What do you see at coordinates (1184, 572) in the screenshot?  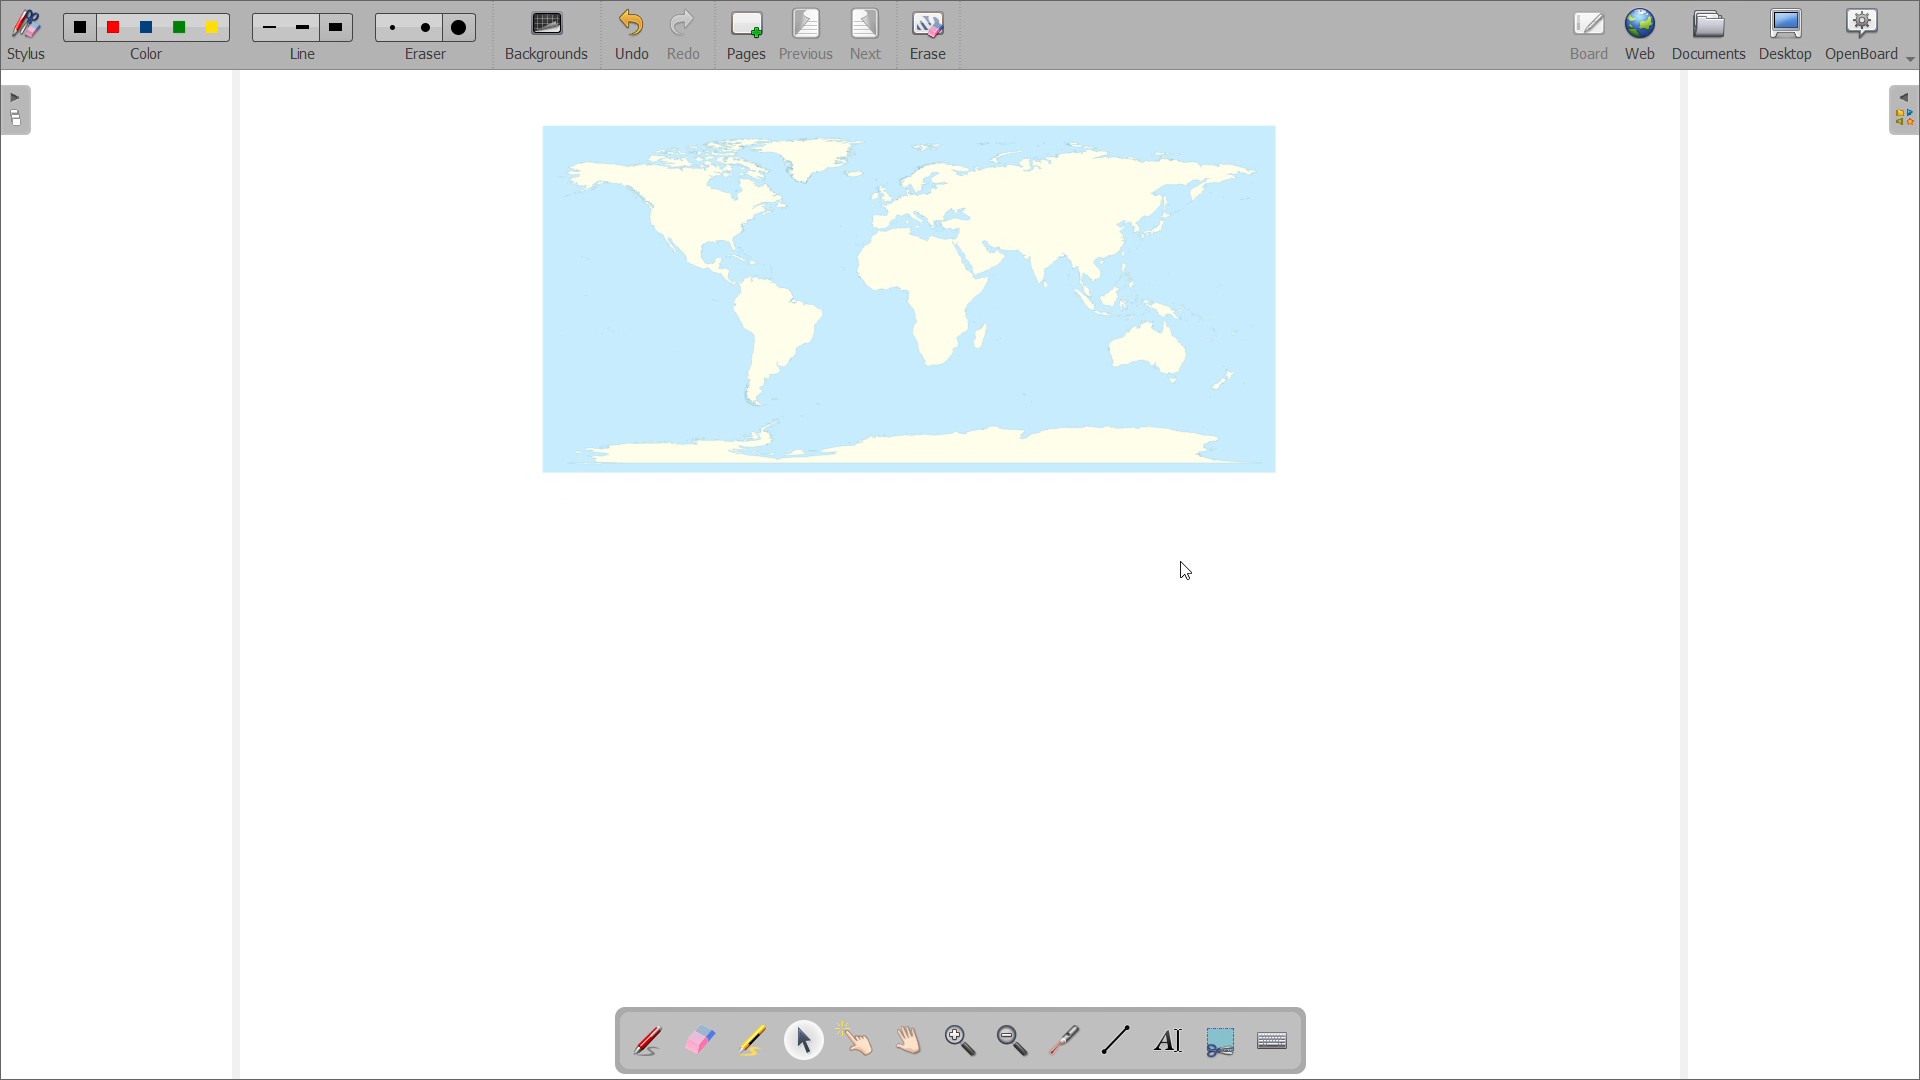 I see `cursor` at bounding box center [1184, 572].